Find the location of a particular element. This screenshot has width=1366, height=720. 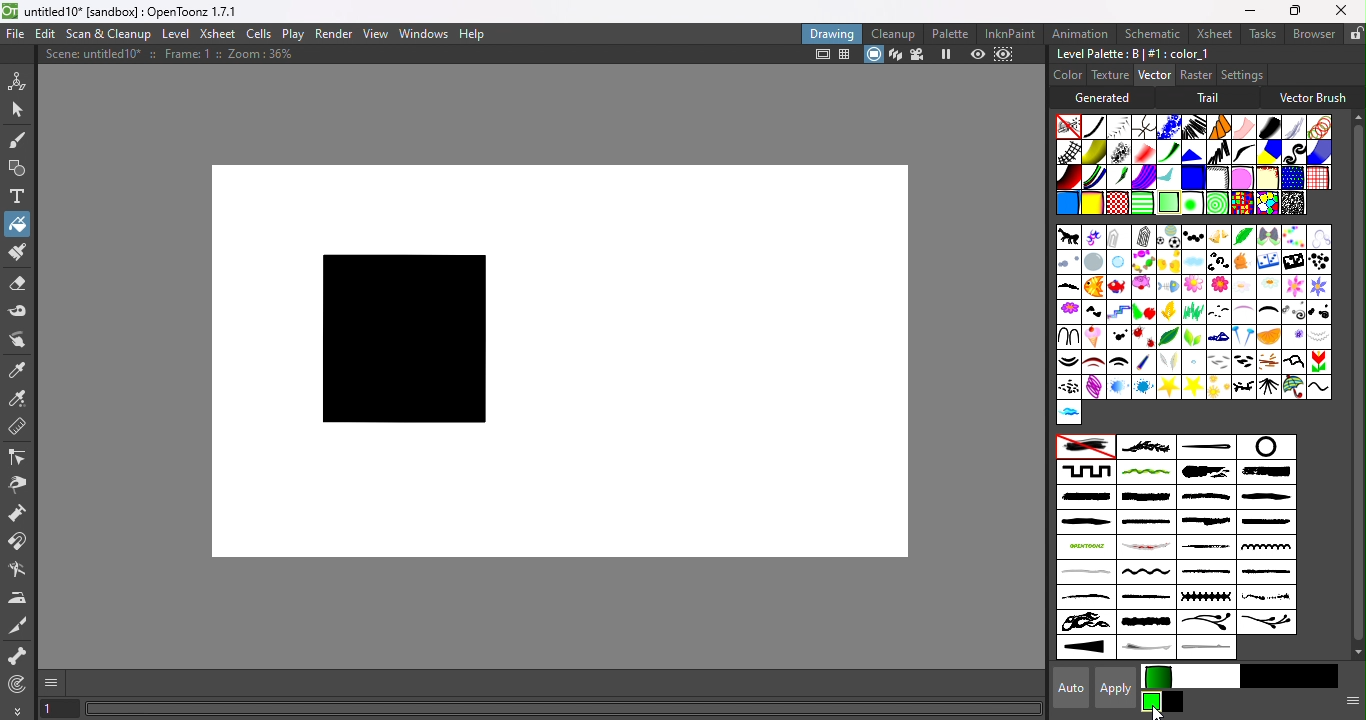

Show or hide parts of the color page is located at coordinates (1349, 699).